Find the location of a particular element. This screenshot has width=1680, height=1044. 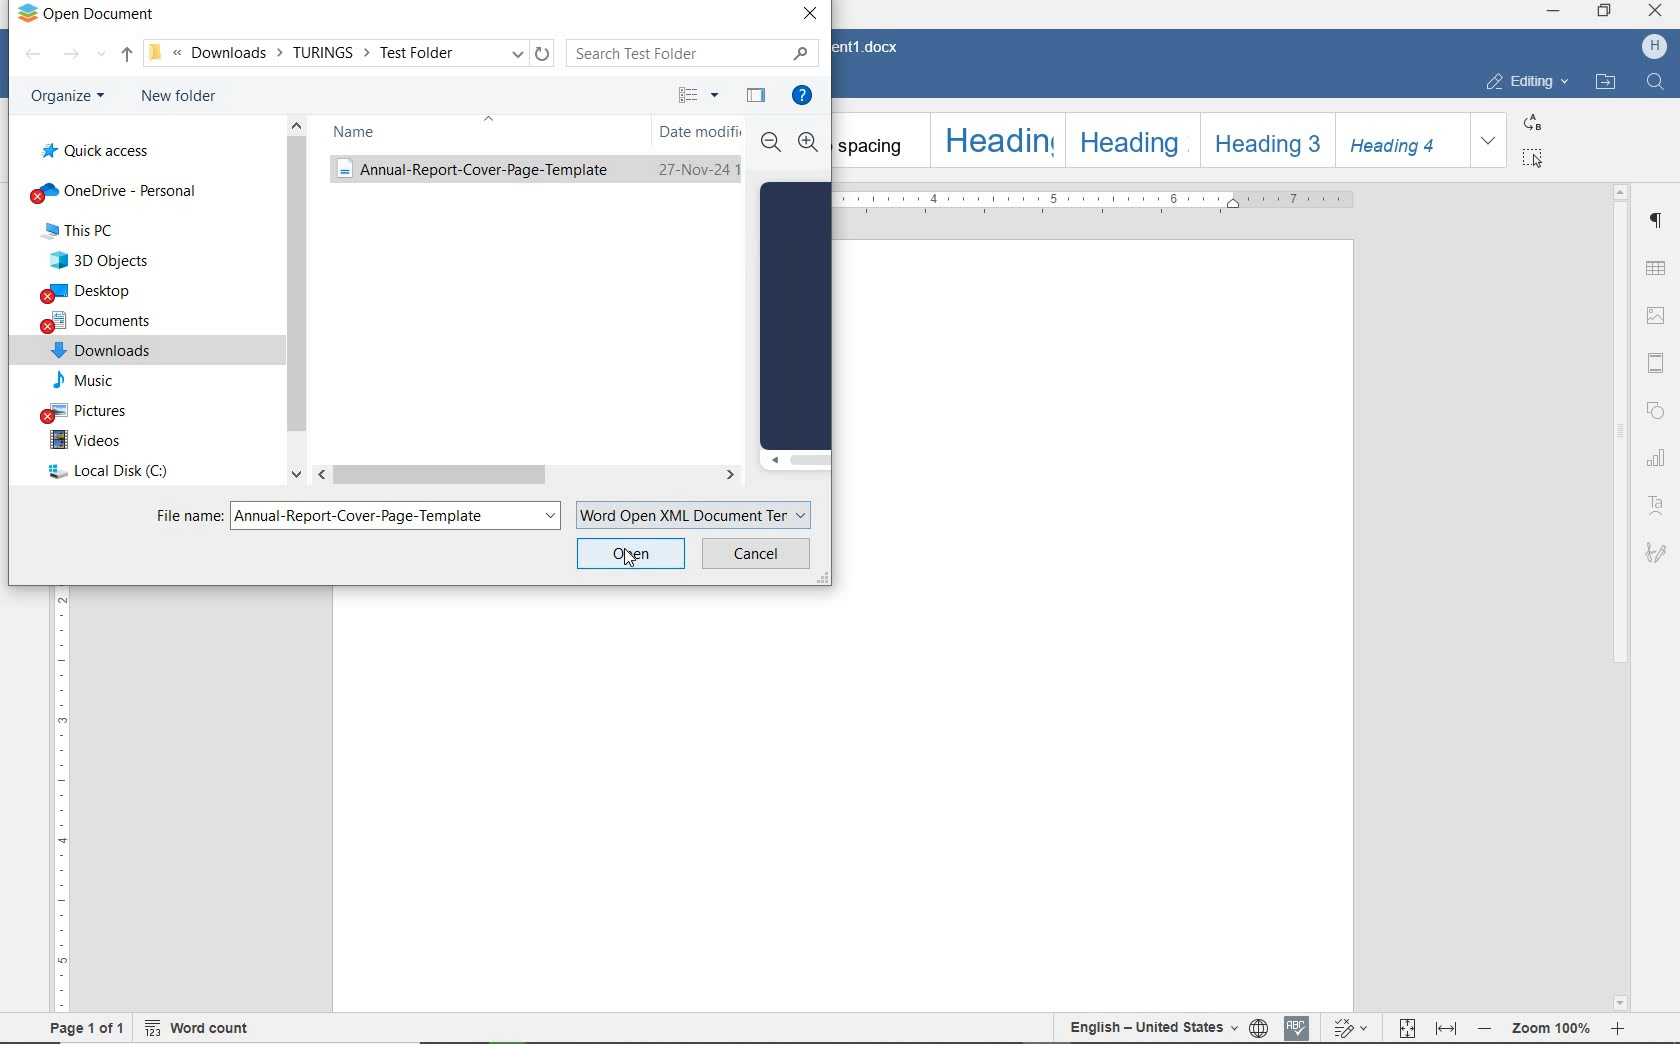

music is located at coordinates (87, 382).